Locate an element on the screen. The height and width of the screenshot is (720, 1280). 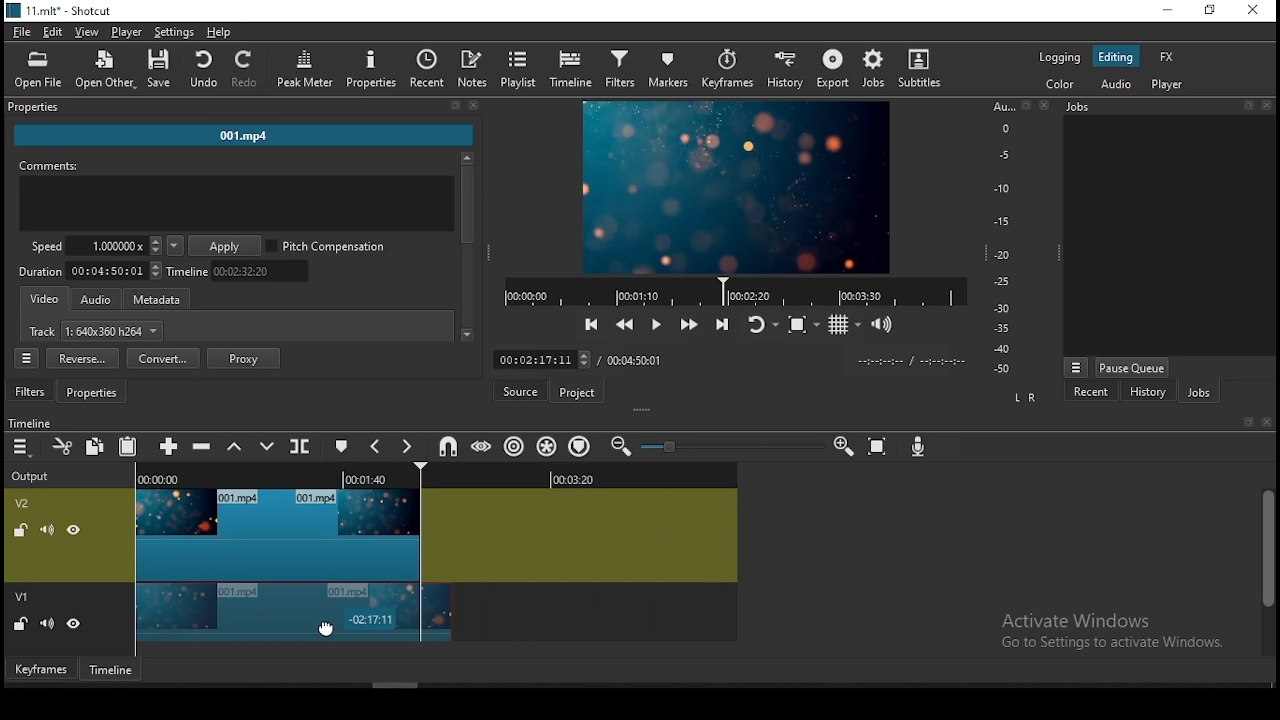
JOBS is located at coordinates (1166, 107).